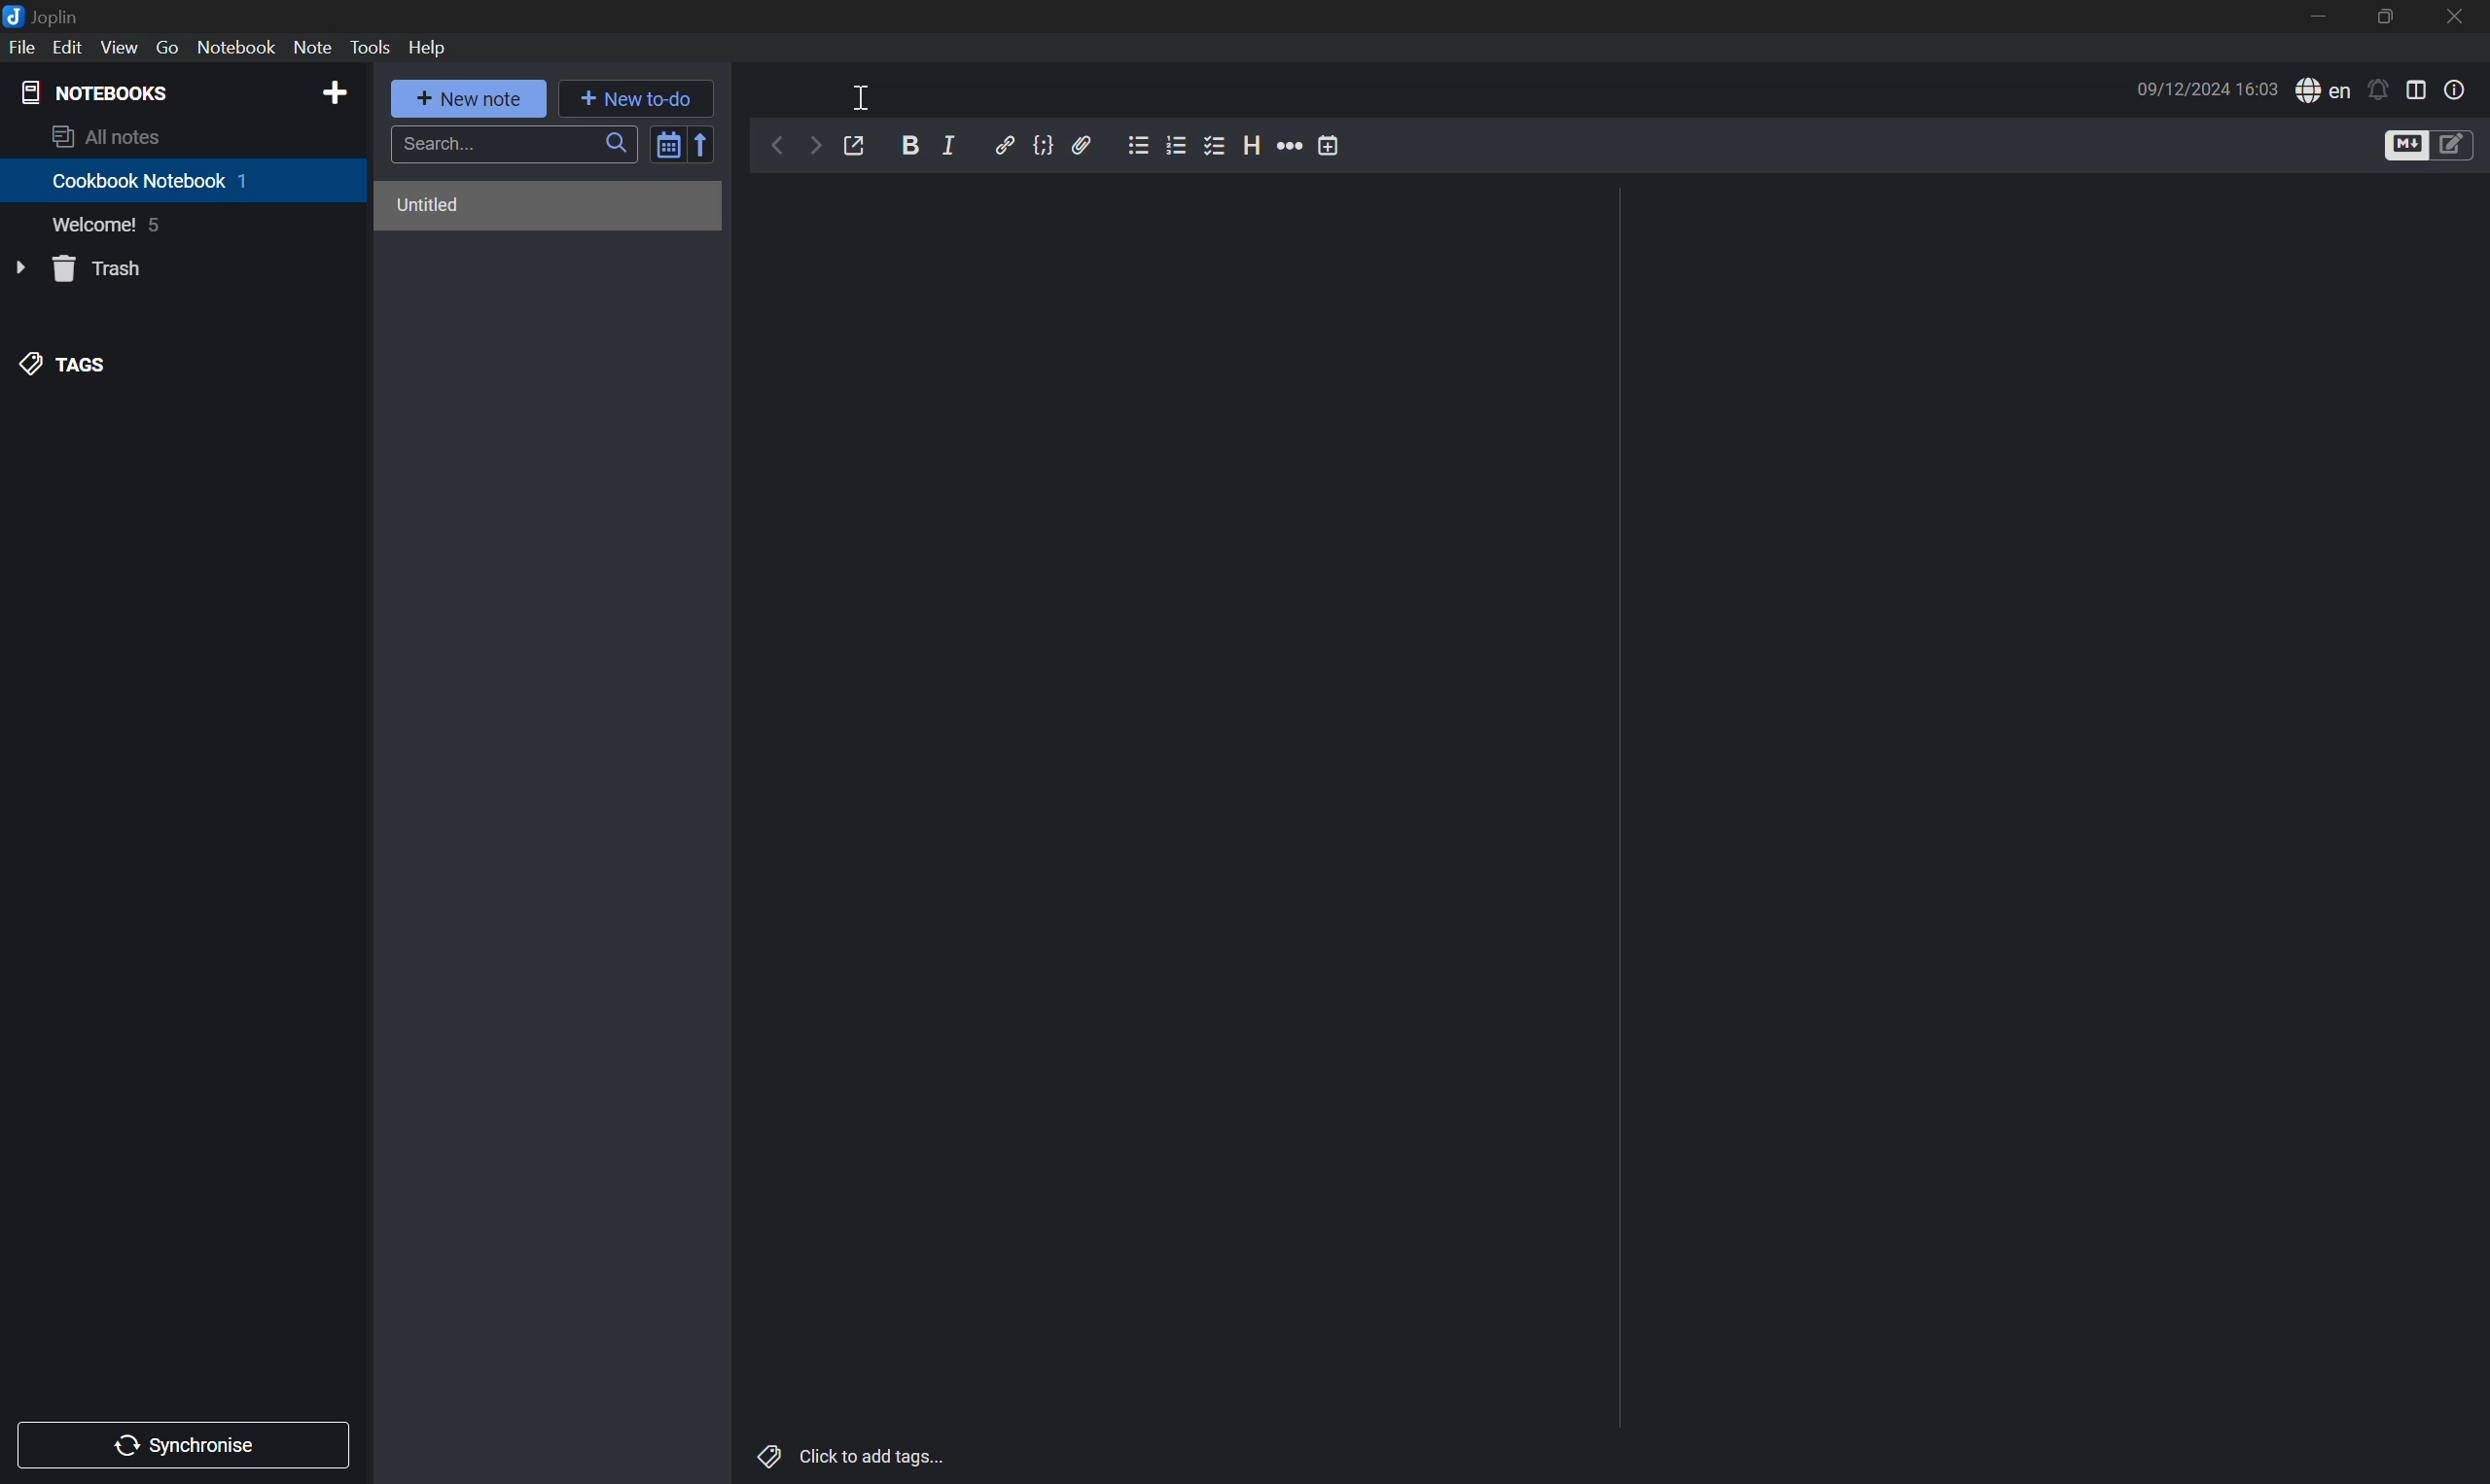 The height and width of the screenshot is (1484, 2490). I want to click on Toggle external editing, so click(858, 144).